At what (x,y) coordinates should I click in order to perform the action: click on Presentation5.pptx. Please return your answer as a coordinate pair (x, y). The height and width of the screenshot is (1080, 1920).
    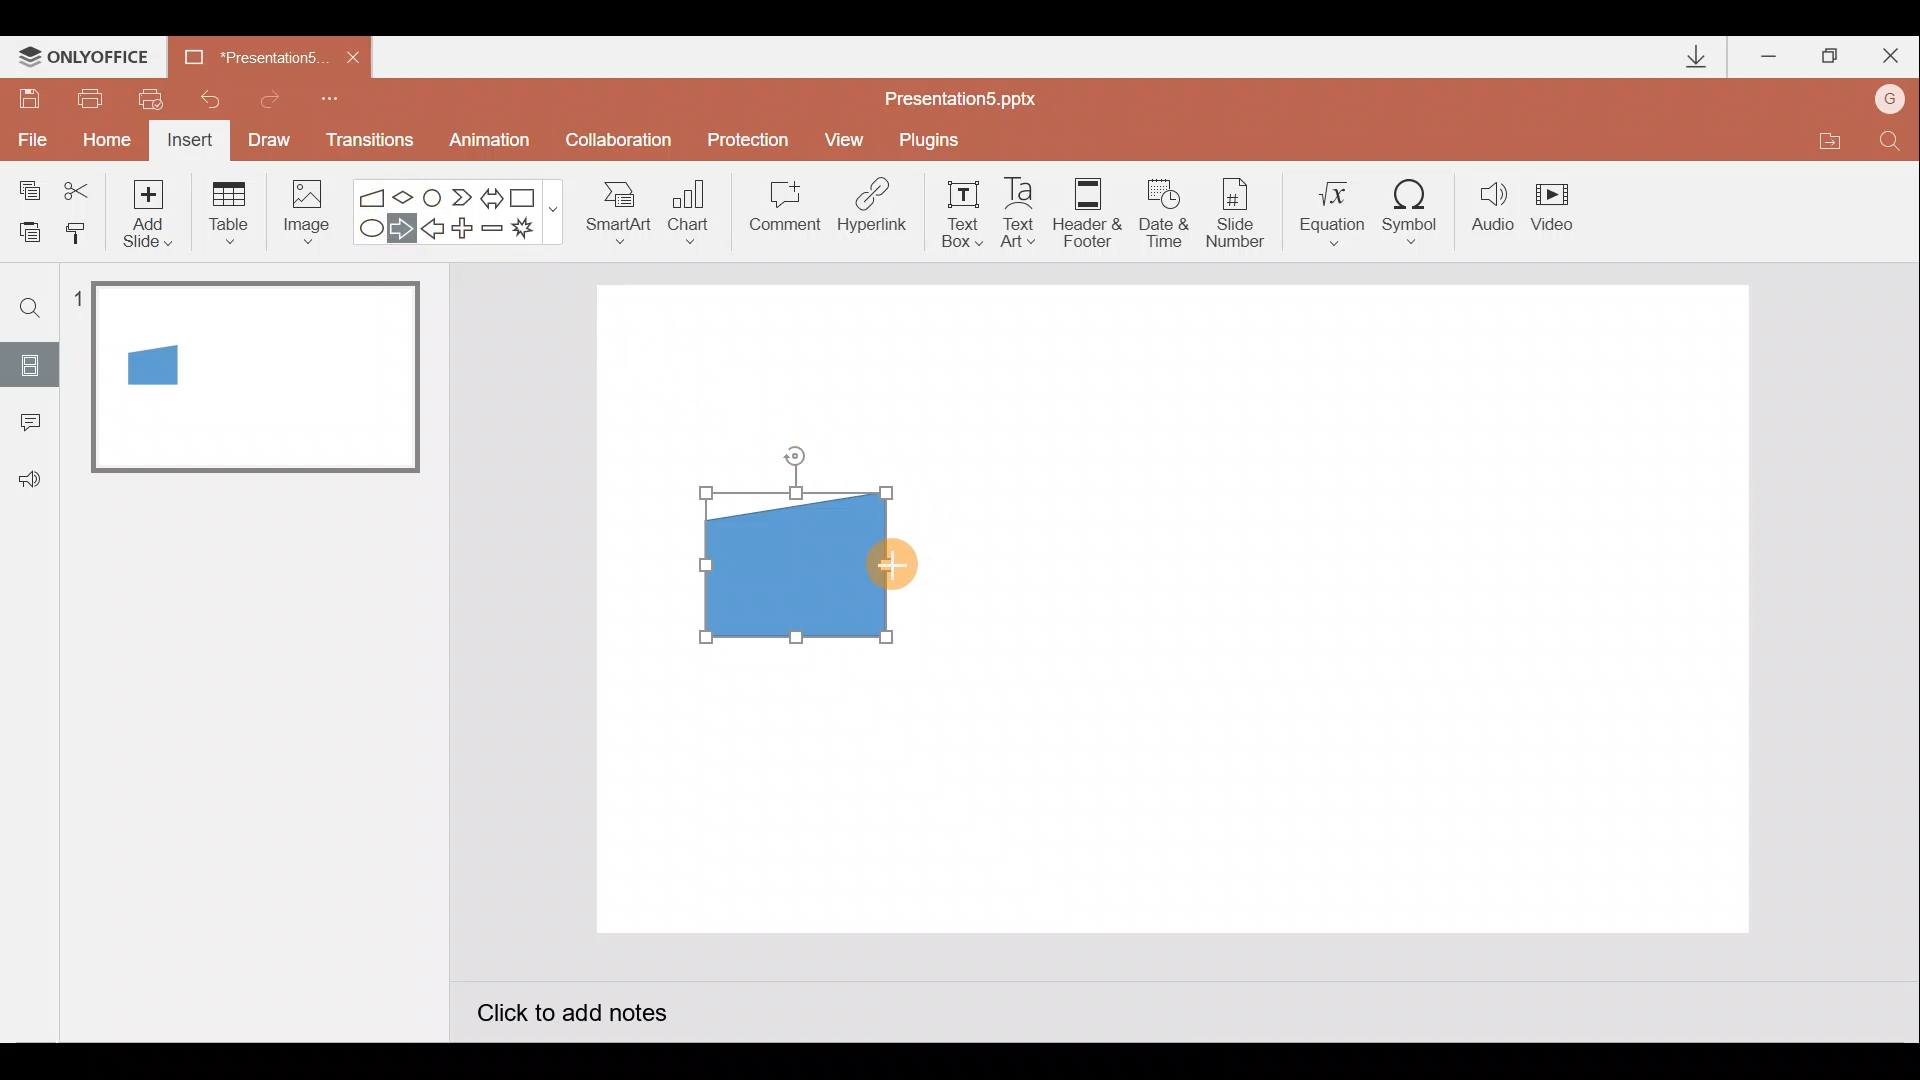
    Looking at the image, I should click on (974, 94).